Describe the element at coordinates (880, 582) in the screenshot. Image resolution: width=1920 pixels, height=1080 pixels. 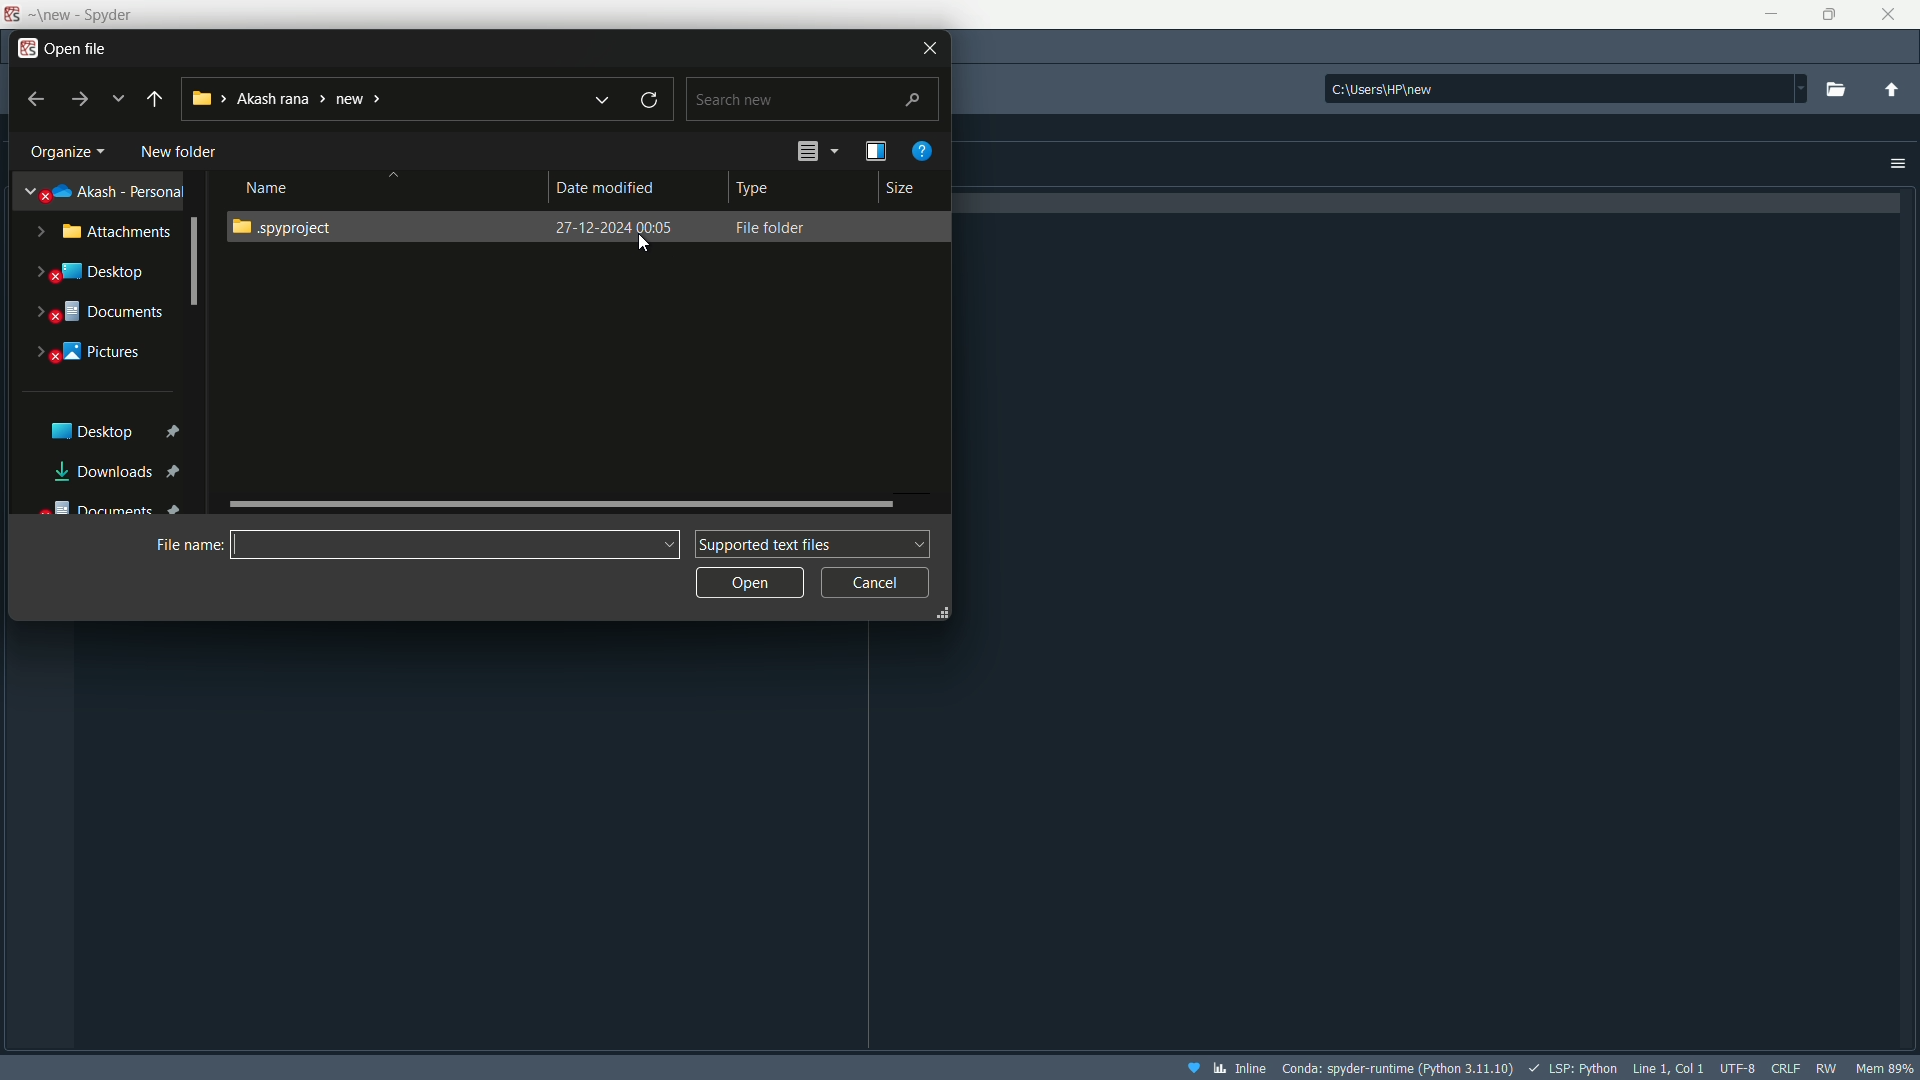
I see `cancel` at that location.